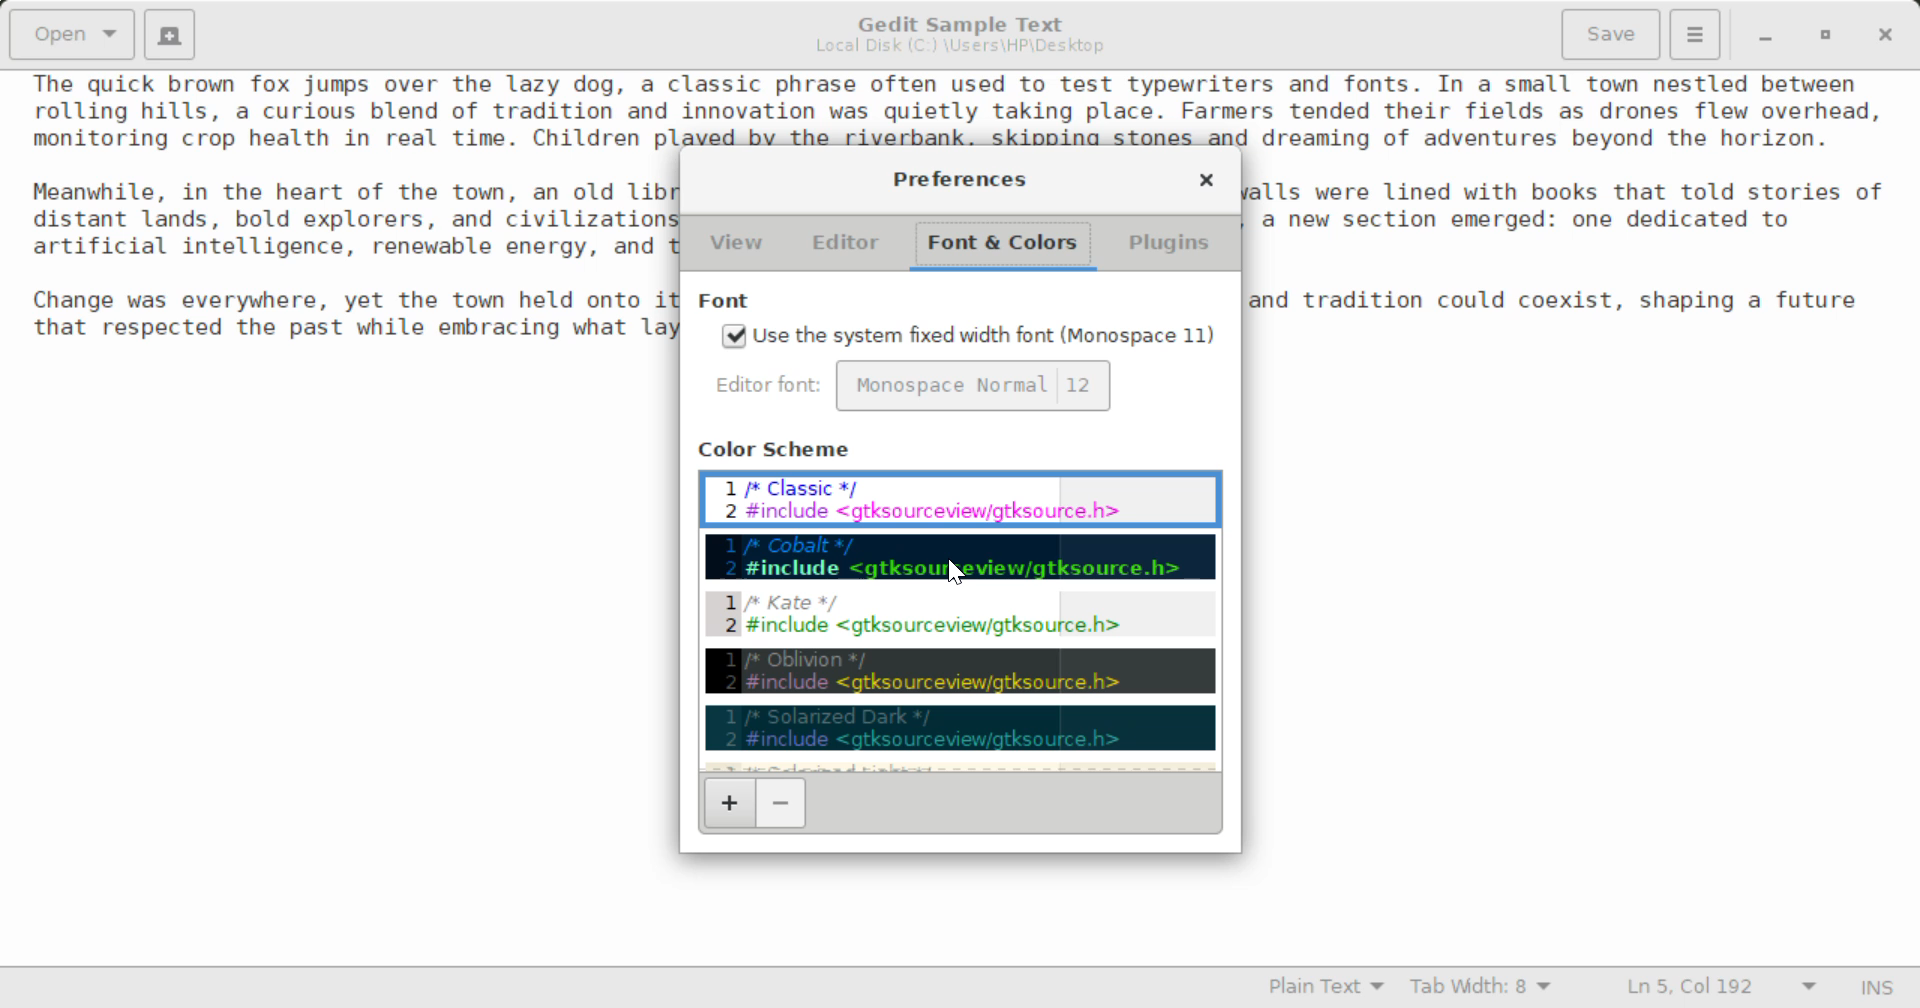 Image resolution: width=1920 pixels, height=1008 pixels. Describe the element at coordinates (962, 670) in the screenshot. I see `Oblivion Scheme` at that location.